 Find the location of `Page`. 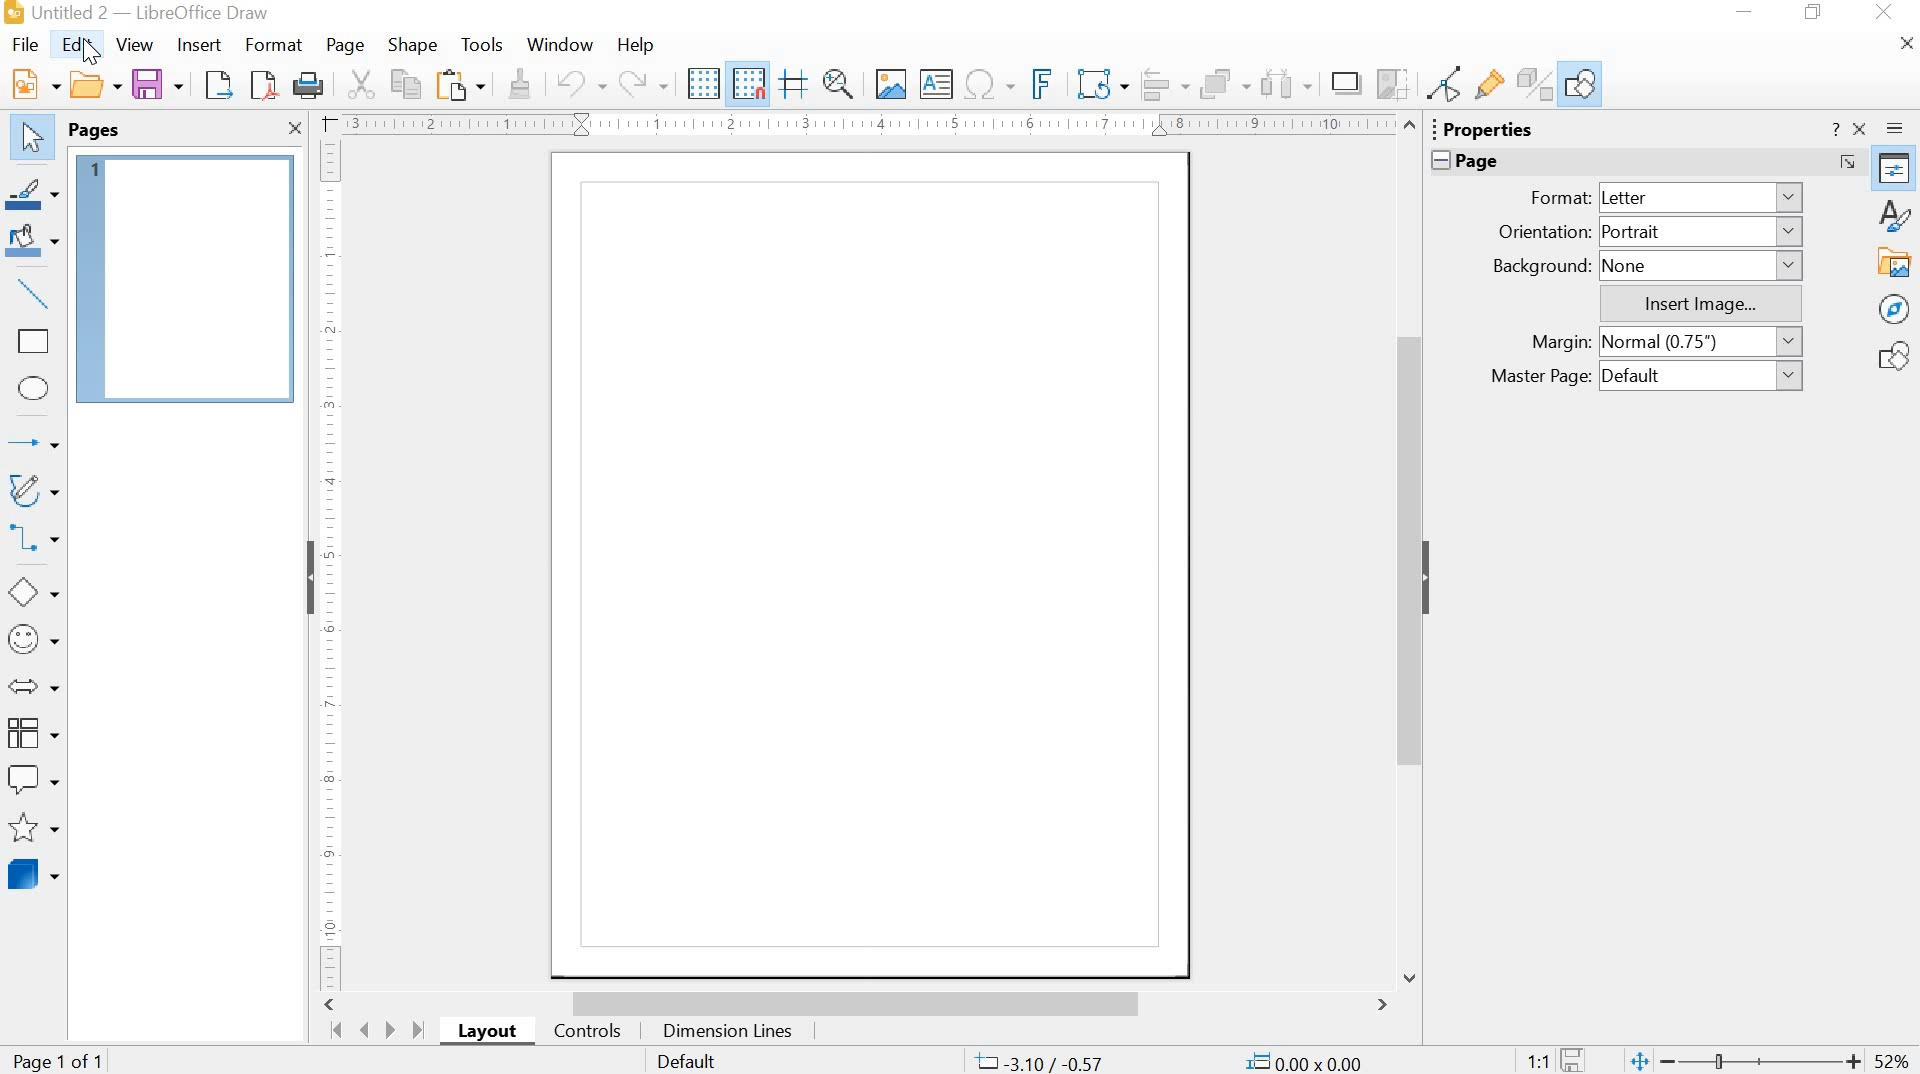

Page is located at coordinates (1462, 161).